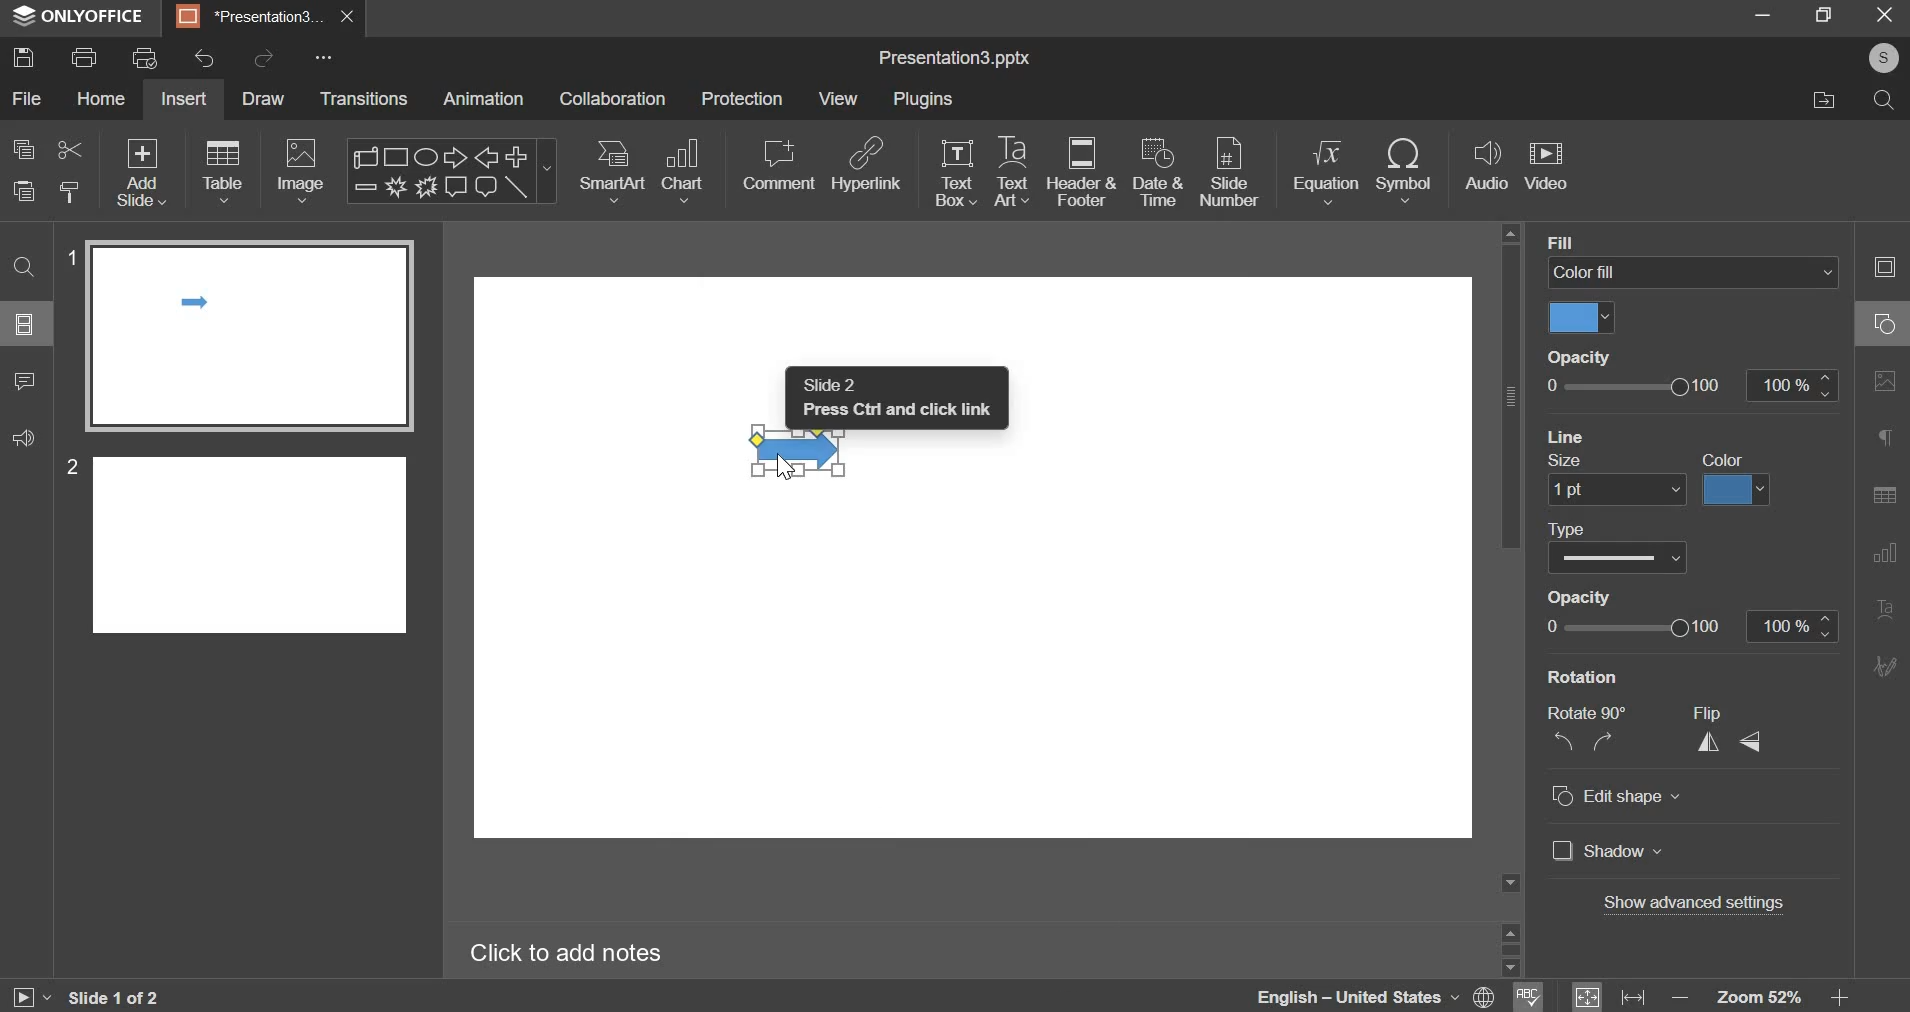 The width and height of the screenshot is (1910, 1012). I want to click on file, so click(29, 98).